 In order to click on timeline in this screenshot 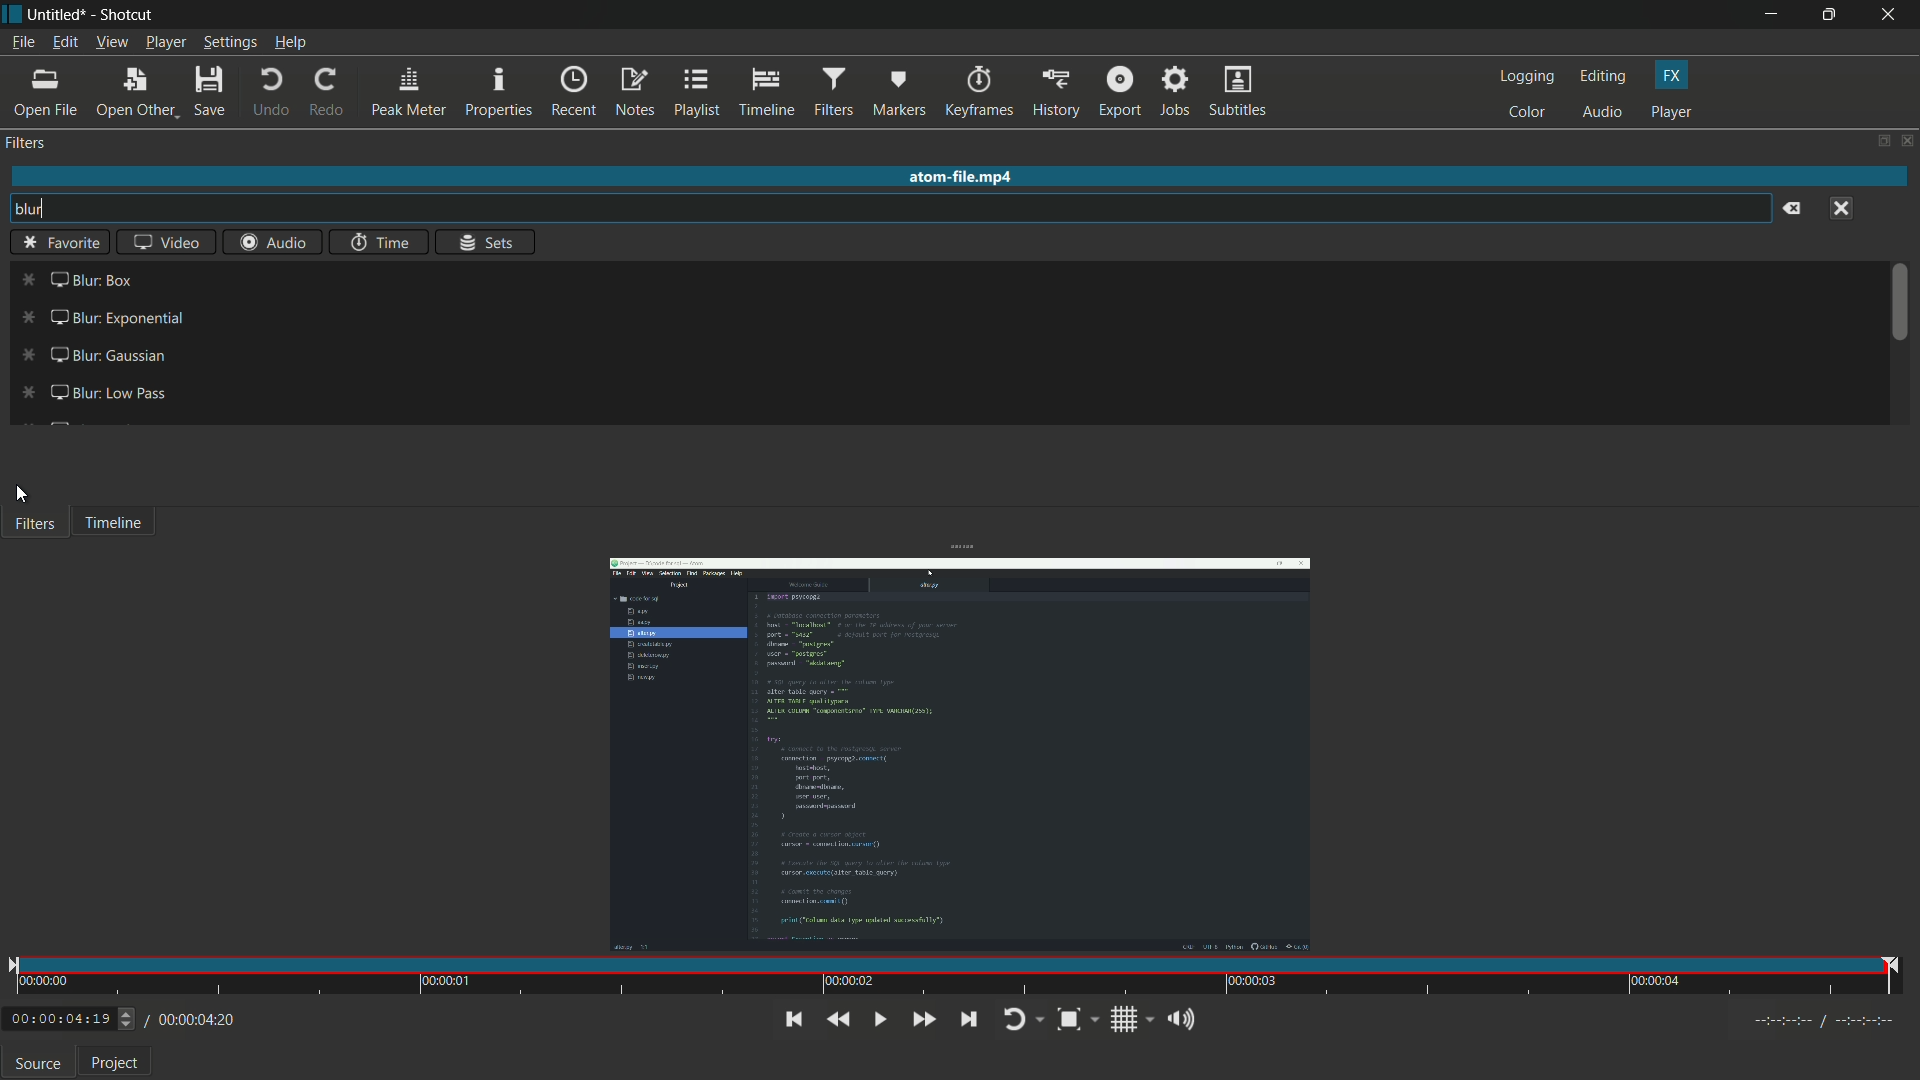, I will do `click(764, 93)`.